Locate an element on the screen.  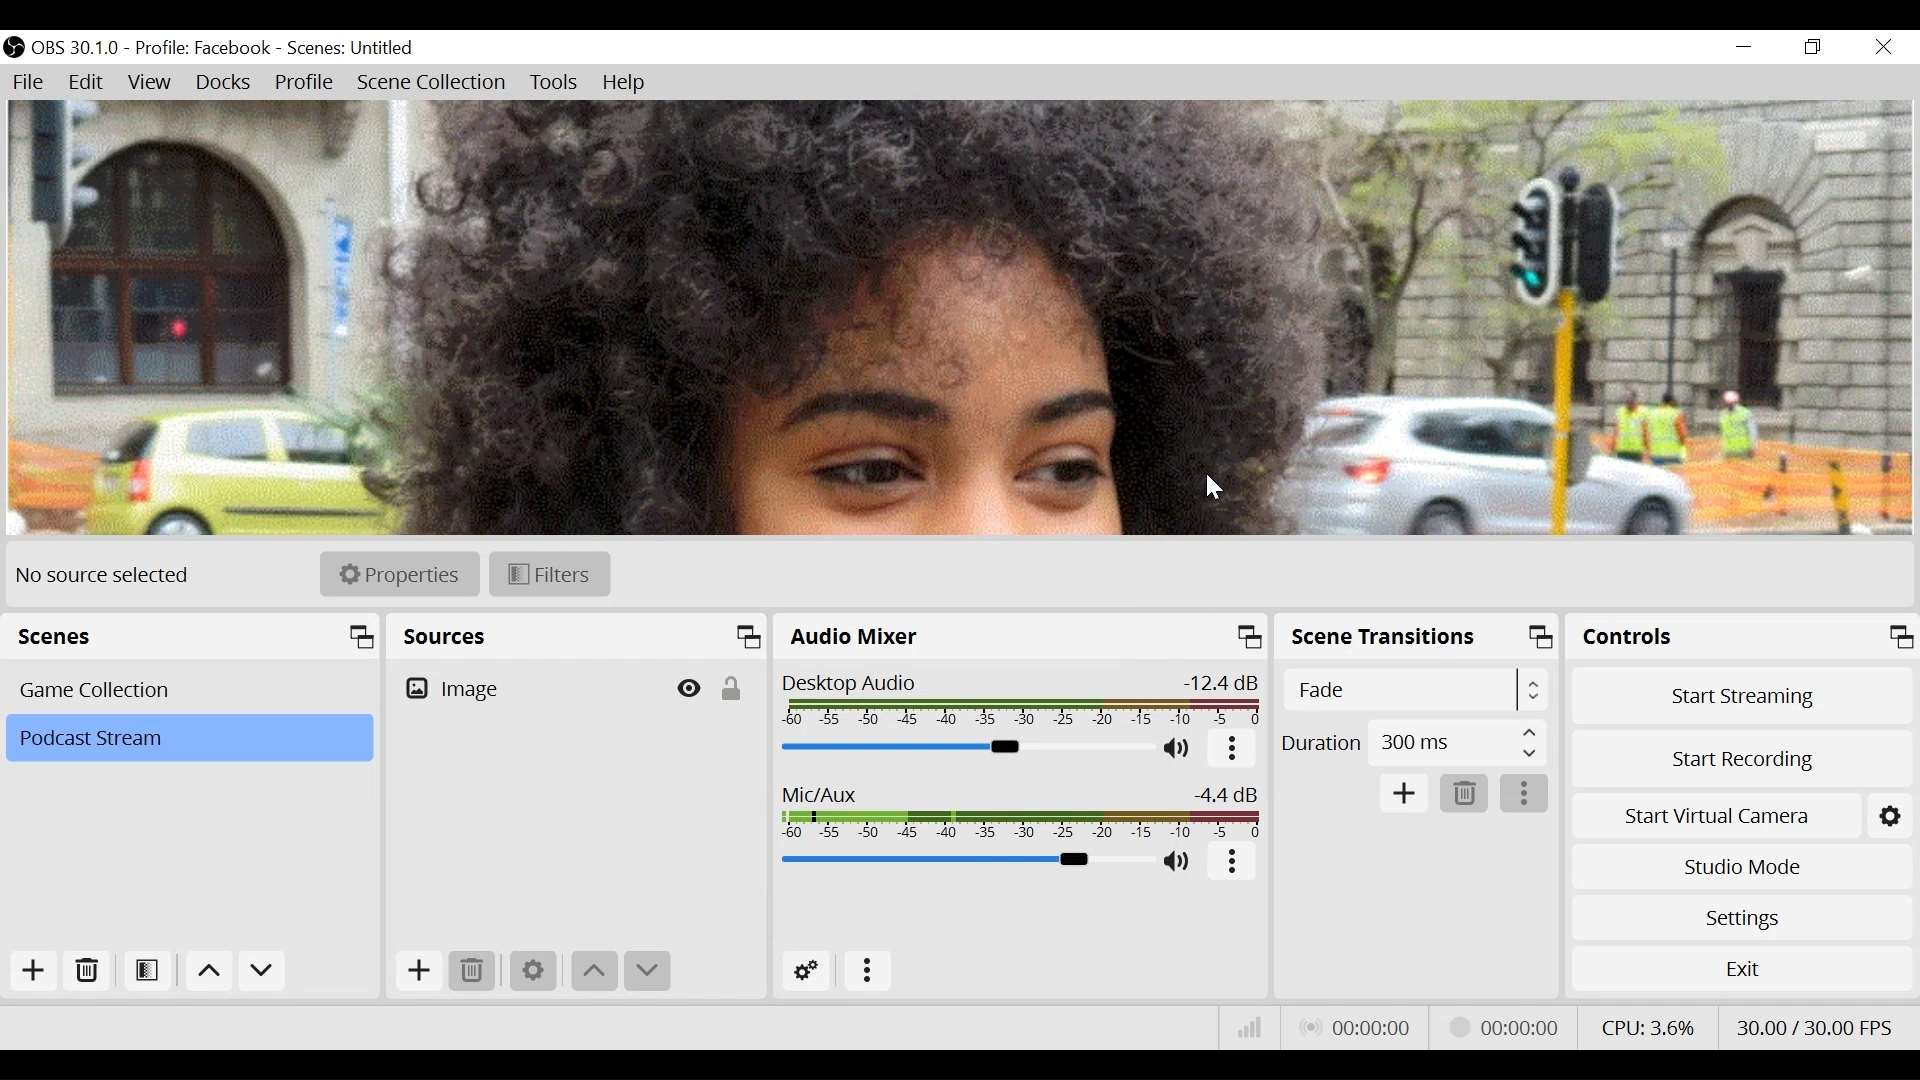
Stream Status is located at coordinates (1504, 1028).